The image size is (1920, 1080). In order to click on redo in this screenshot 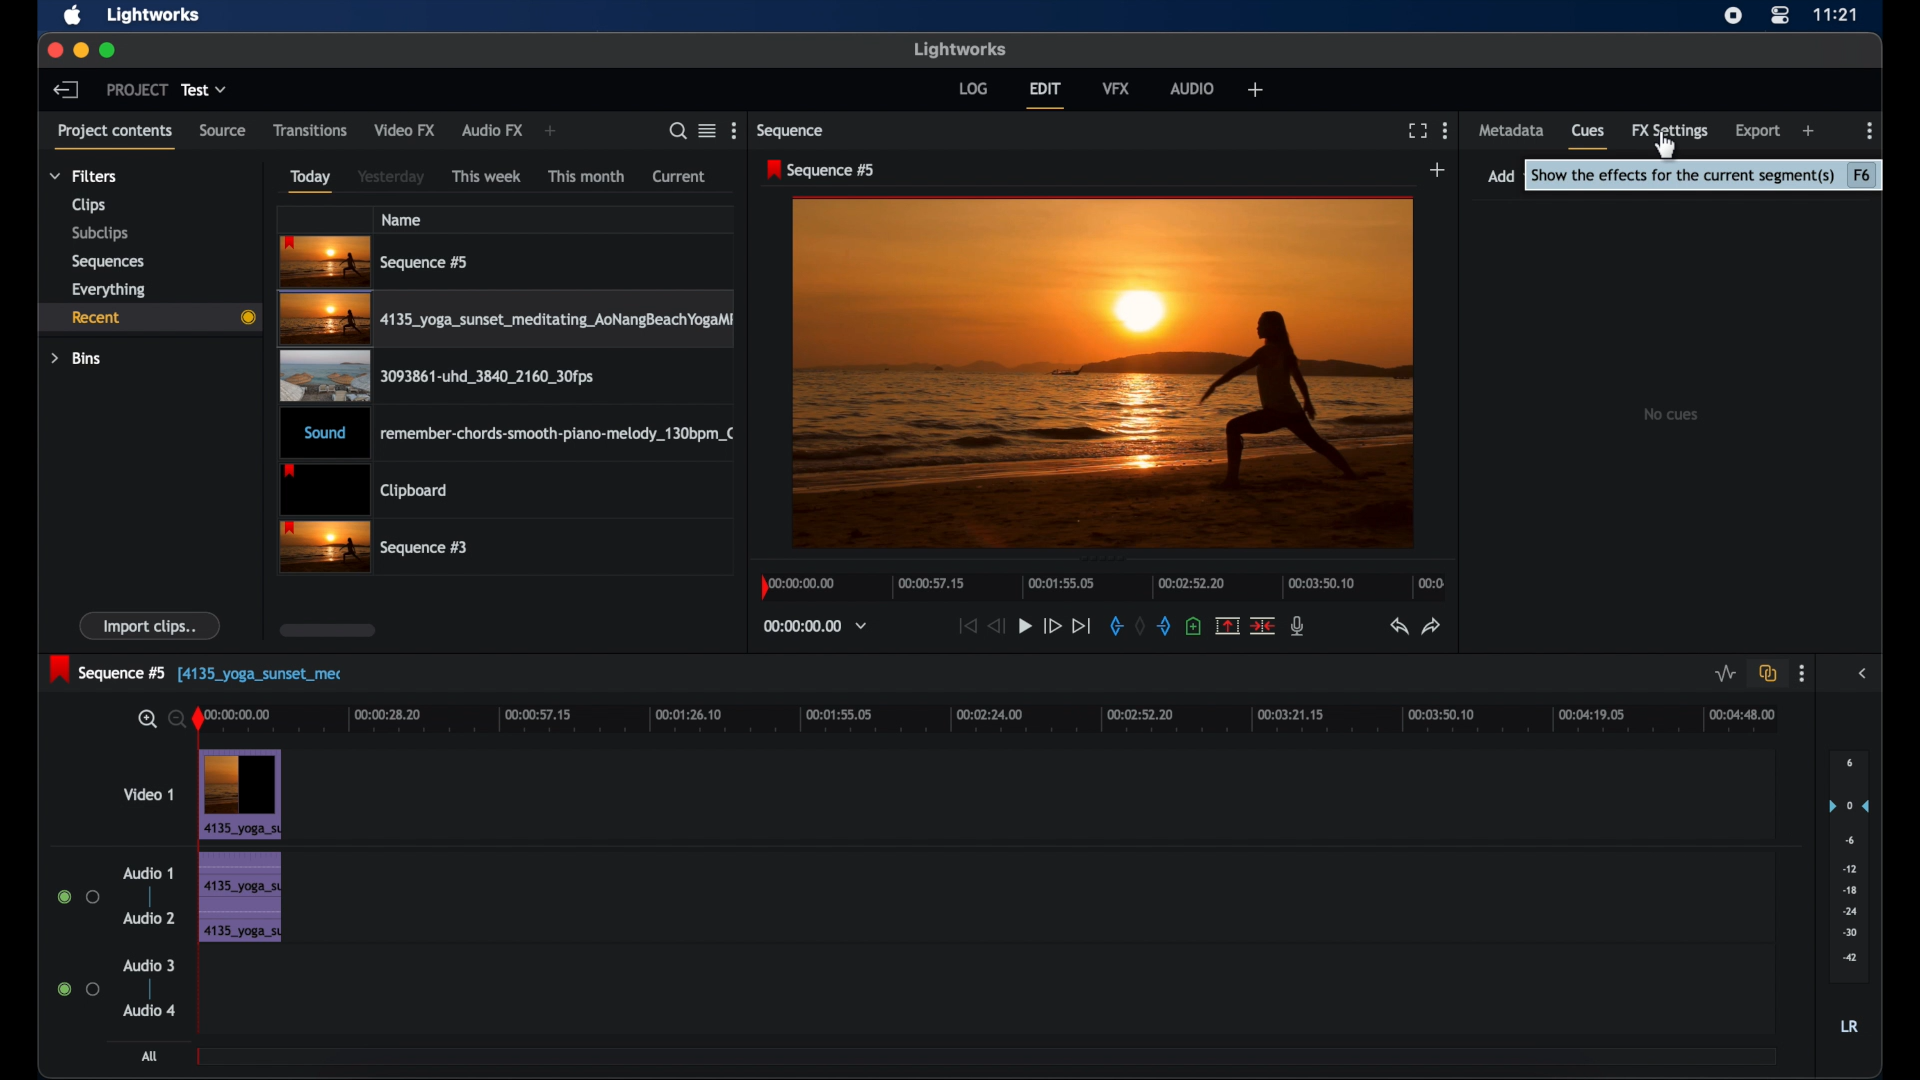, I will do `click(1433, 626)`.